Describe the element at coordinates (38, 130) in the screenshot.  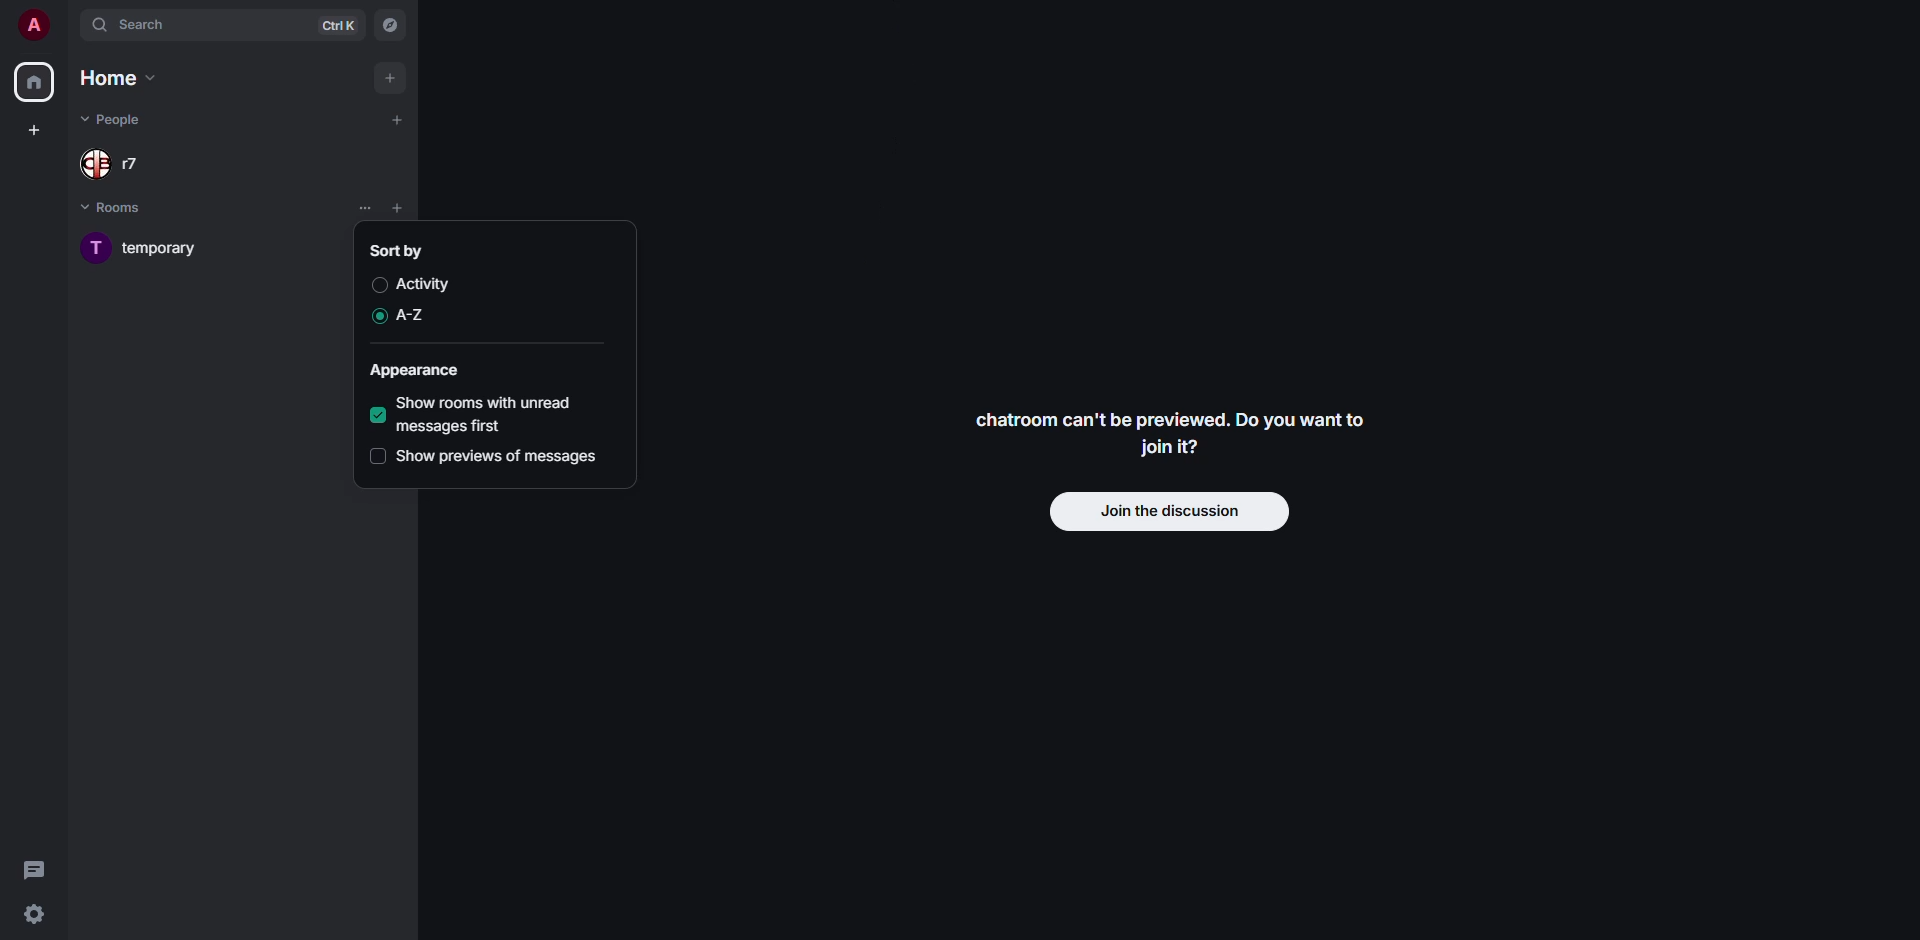
I see `create space` at that location.